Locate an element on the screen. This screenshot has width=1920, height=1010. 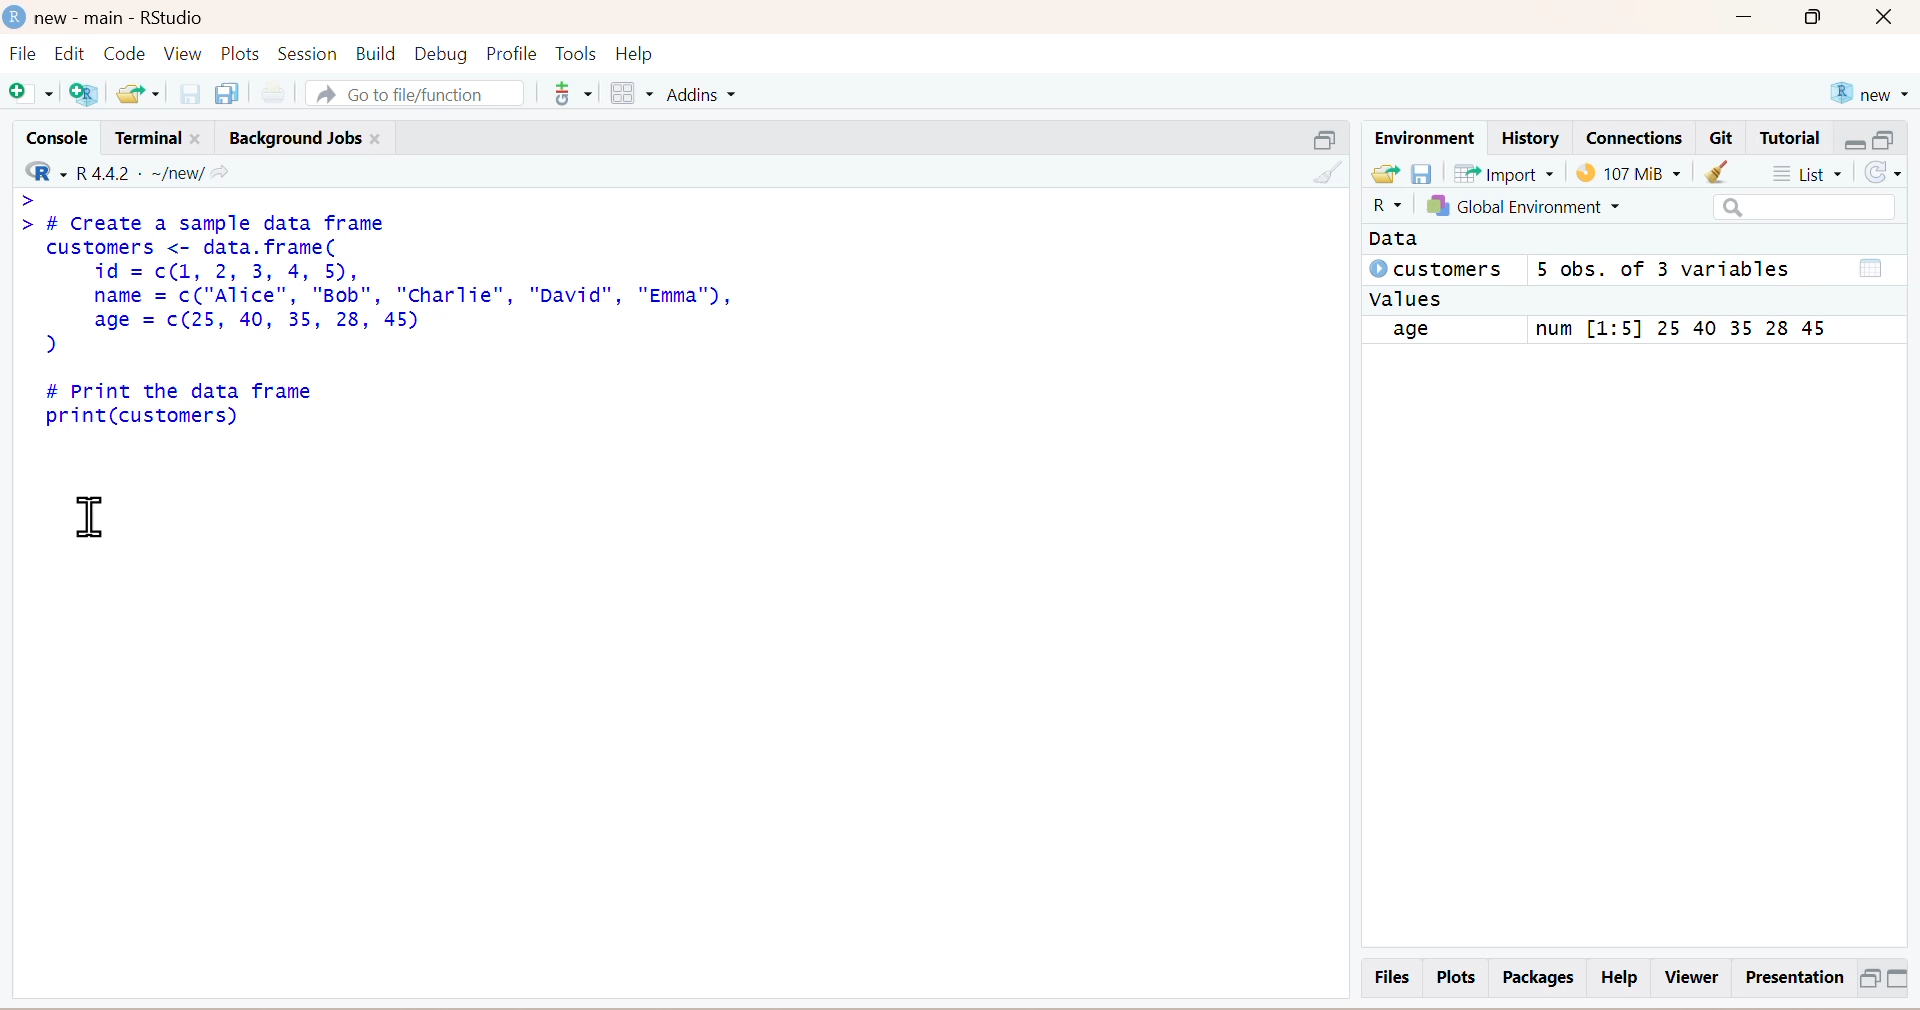
new is located at coordinates (1868, 90).